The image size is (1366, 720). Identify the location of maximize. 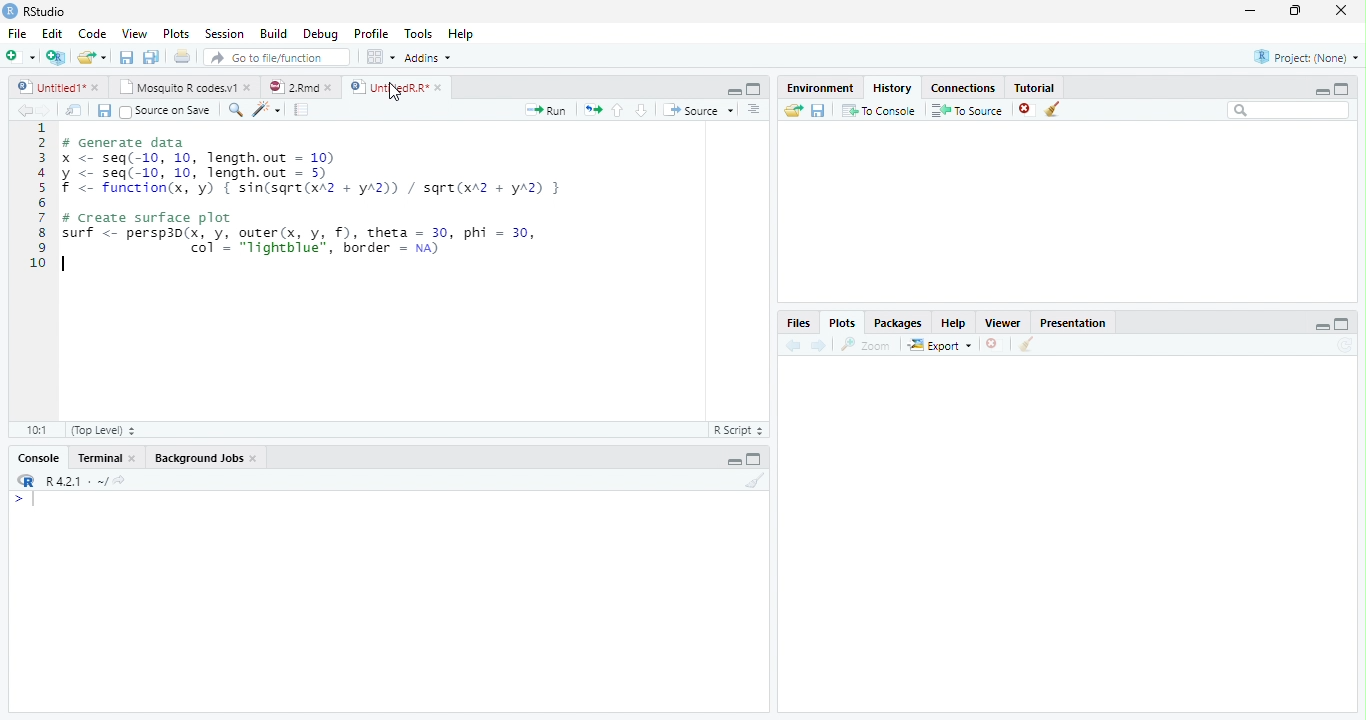
(1342, 89).